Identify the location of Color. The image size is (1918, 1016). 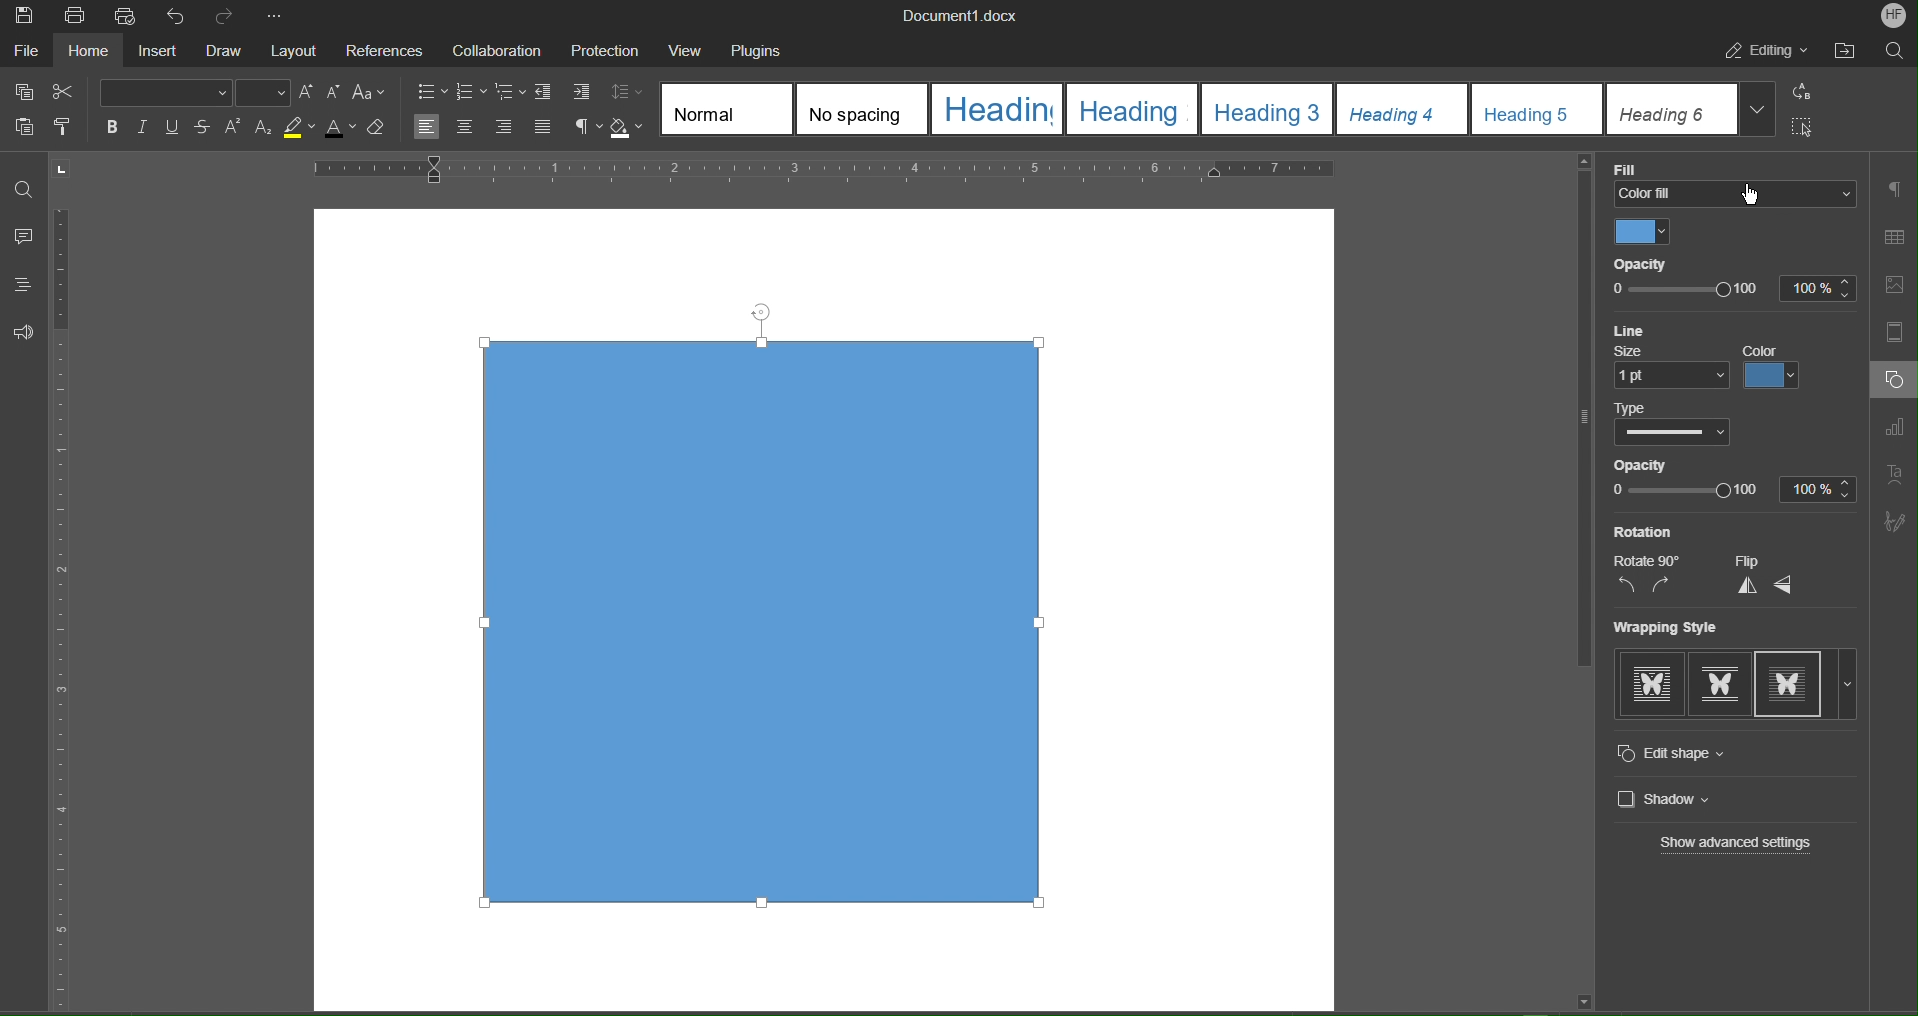
(1638, 228).